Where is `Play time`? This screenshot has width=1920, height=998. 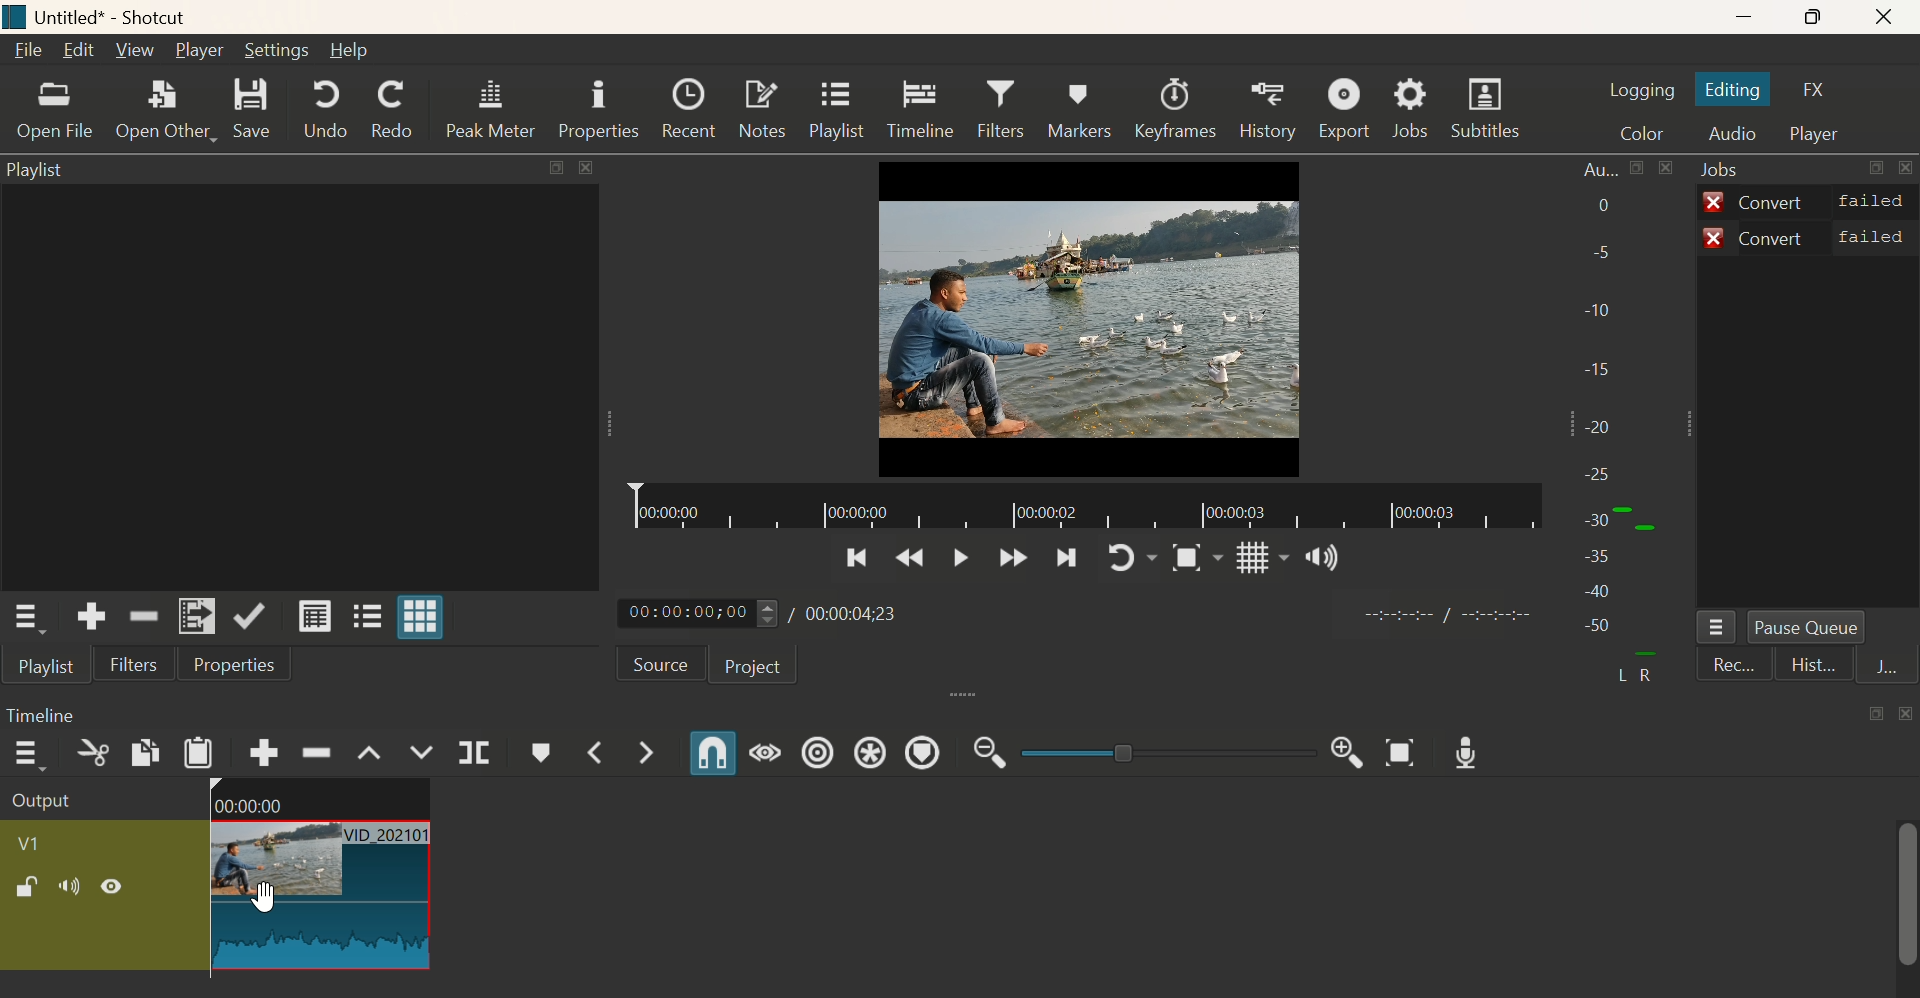
Play time is located at coordinates (771, 614).